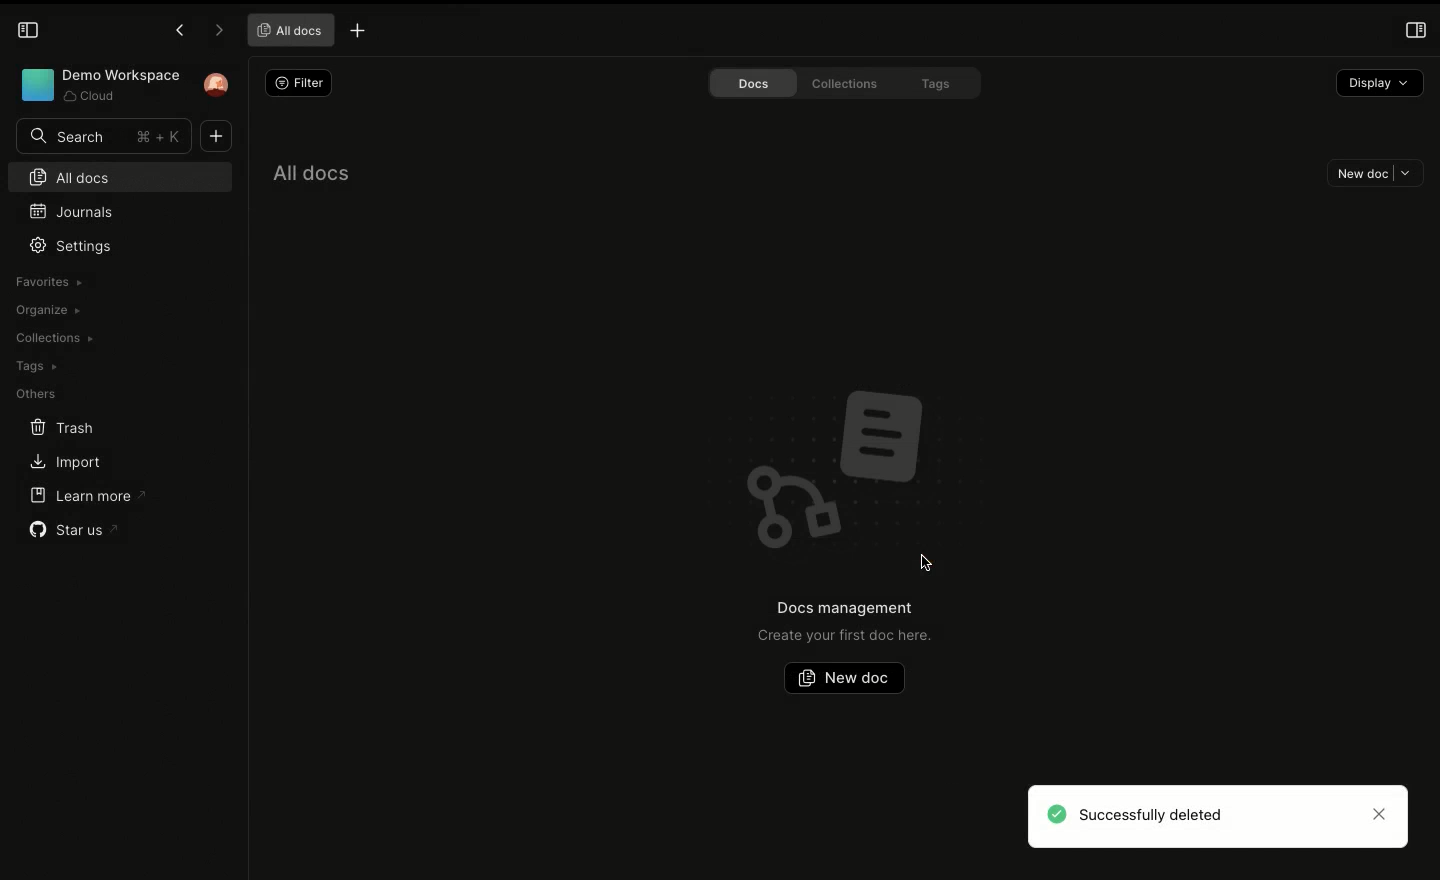  I want to click on Others, so click(35, 392).